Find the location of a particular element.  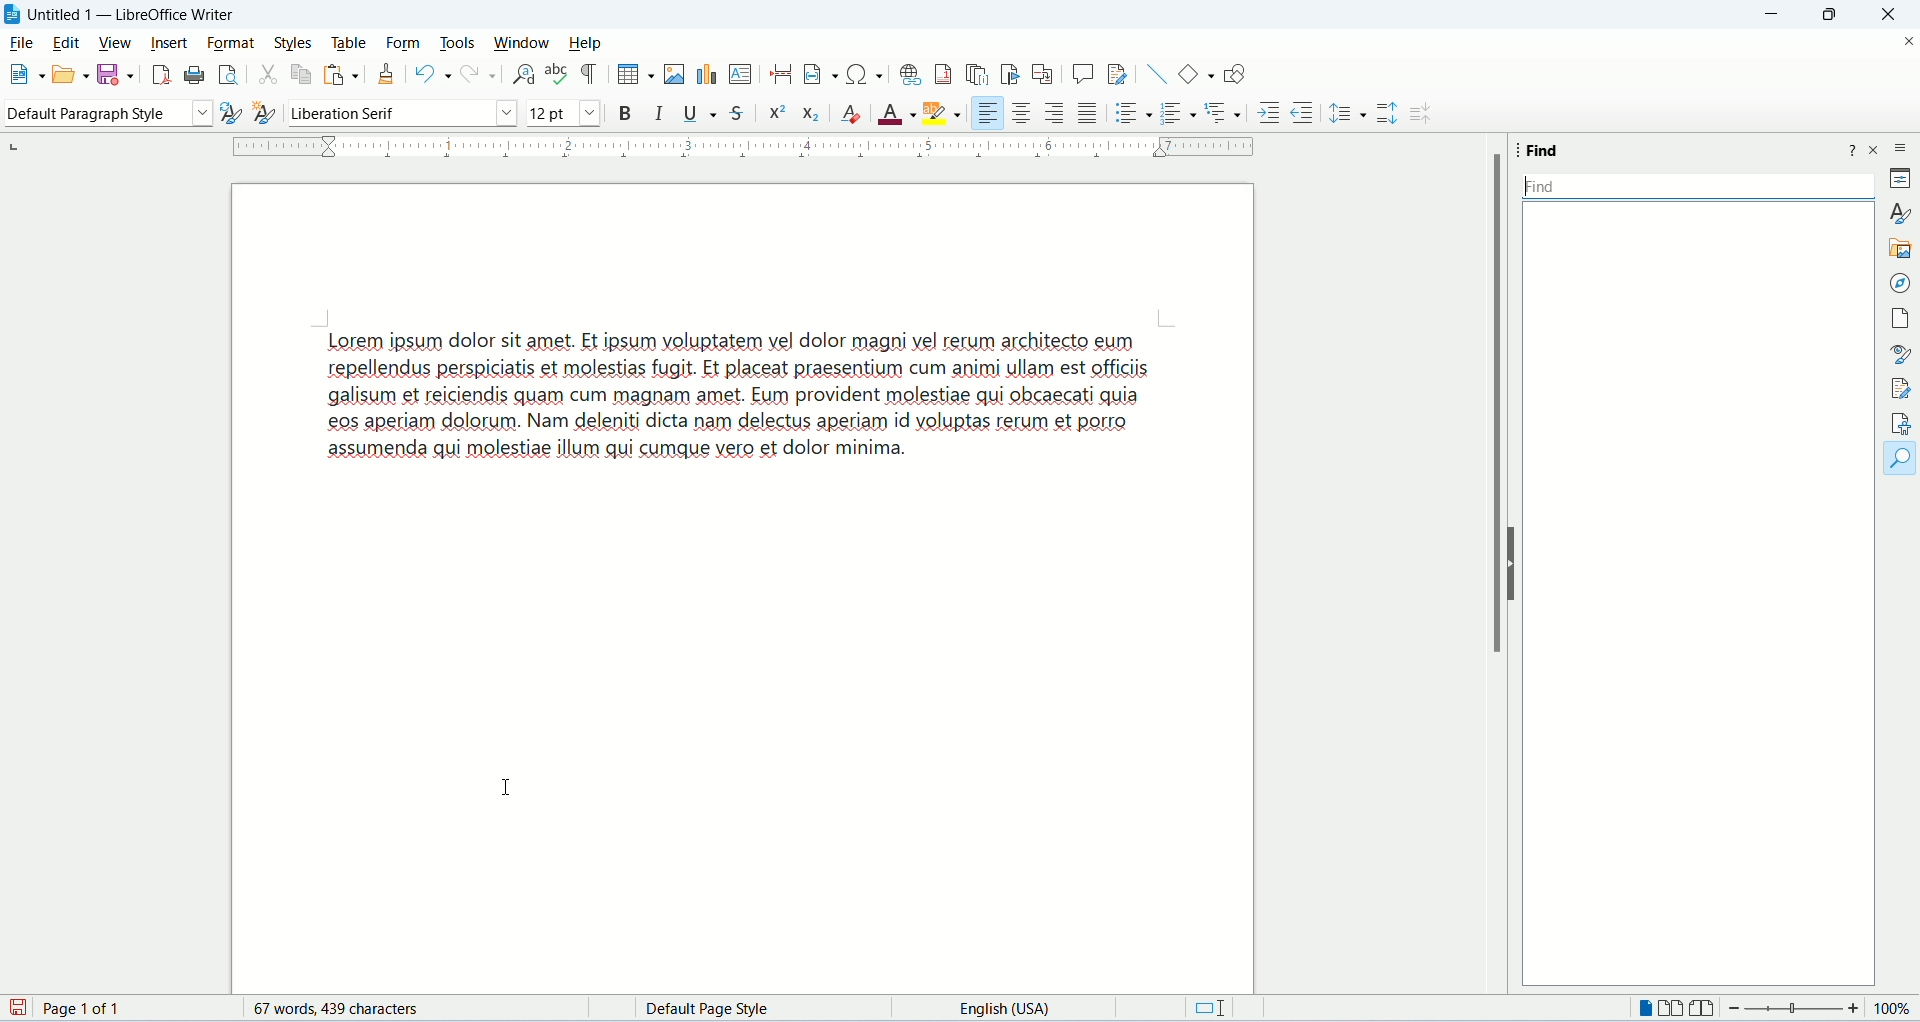

Untitled 1 - LibreOffice Writer is located at coordinates (130, 14).